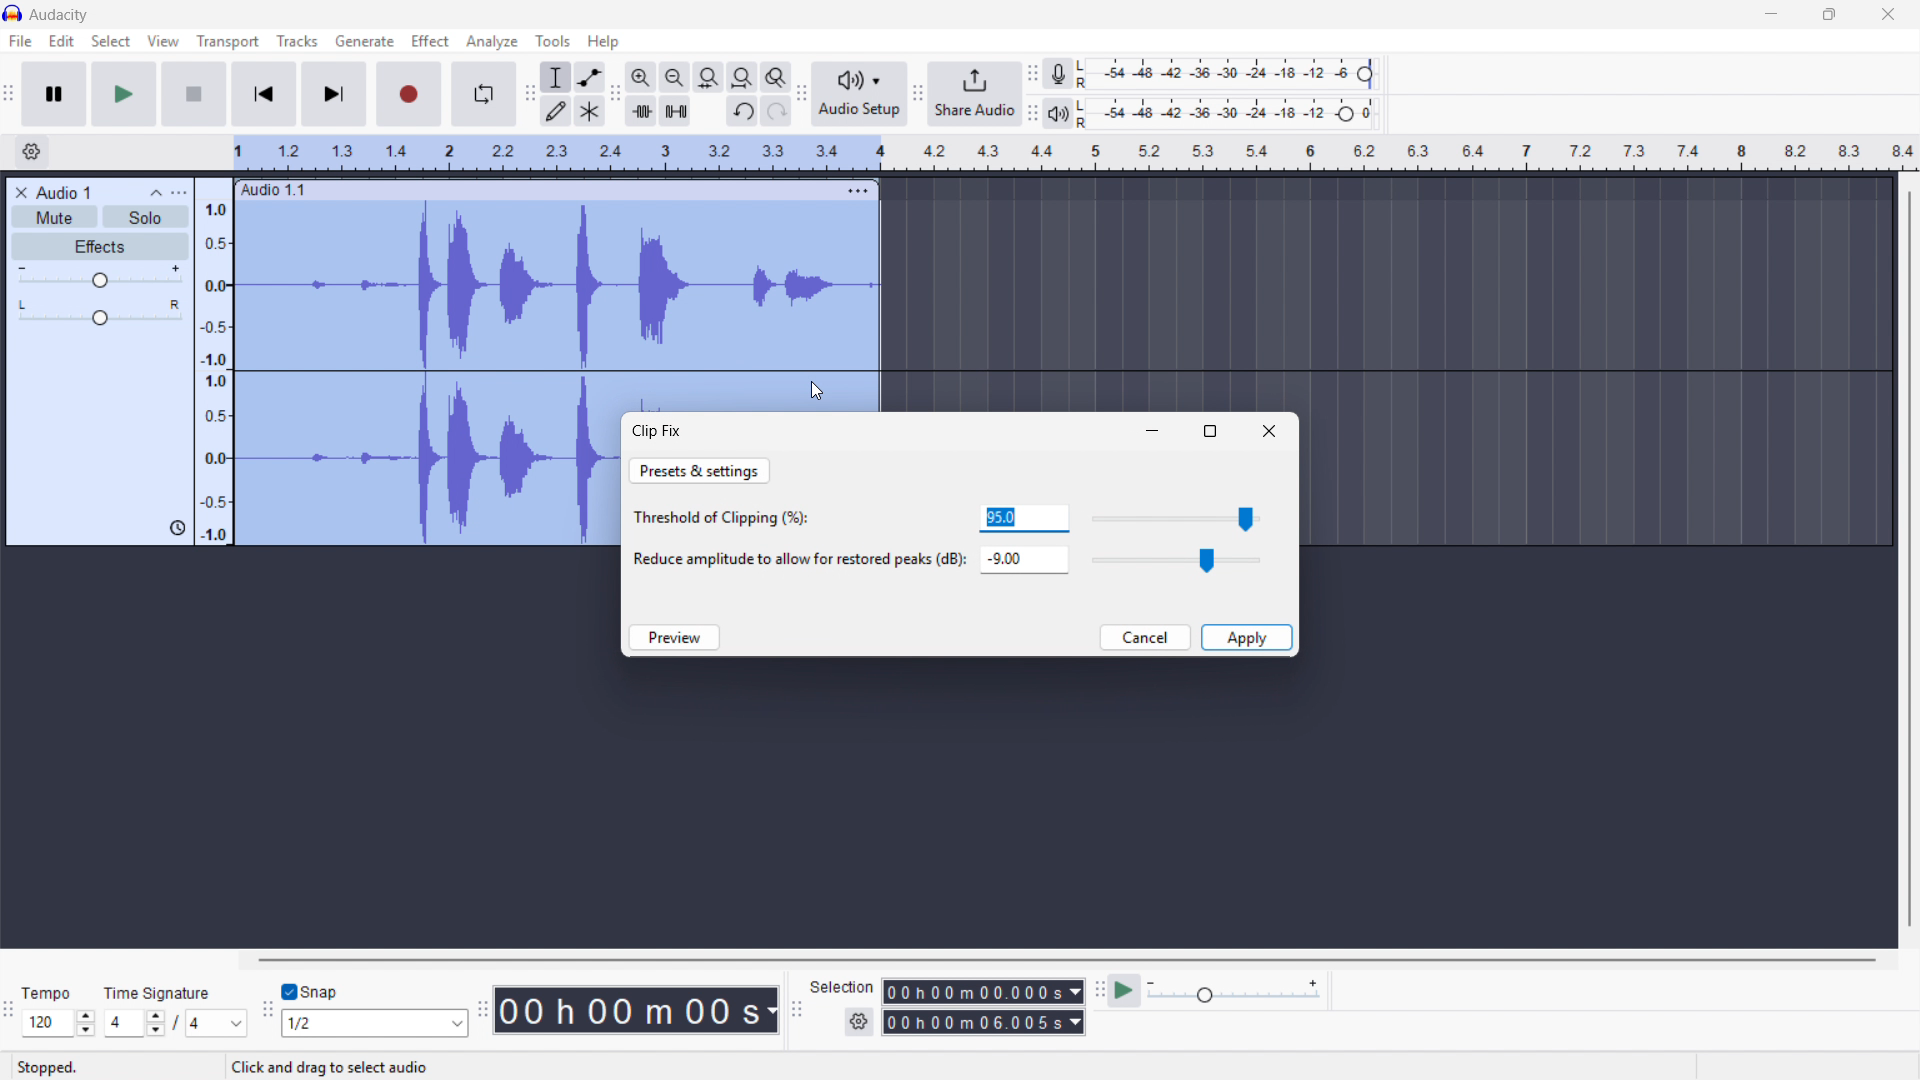 The image size is (1920, 1080). Describe the element at coordinates (101, 248) in the screenshot. I see `Effects` at that location.